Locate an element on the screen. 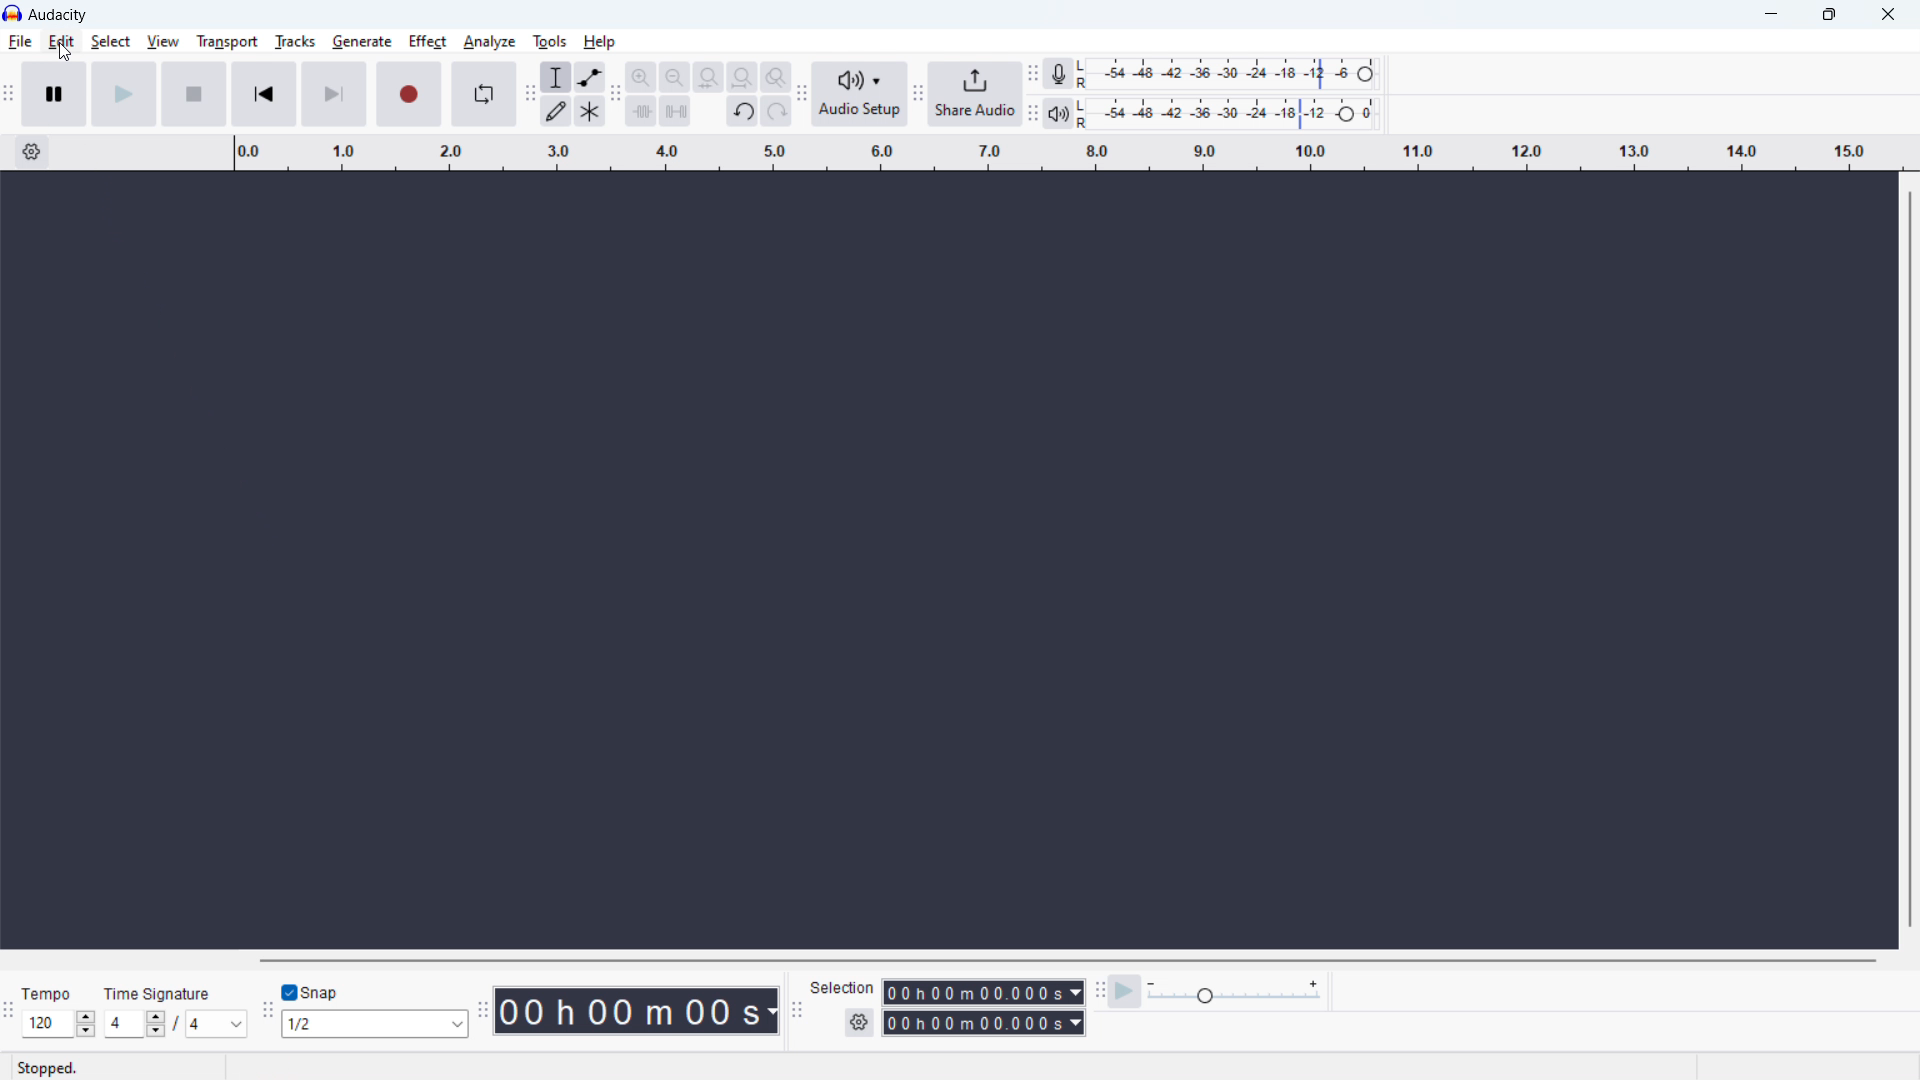 The height and width of the screenshot is (1080, 1920). edit is located at coordinates (62, 41).